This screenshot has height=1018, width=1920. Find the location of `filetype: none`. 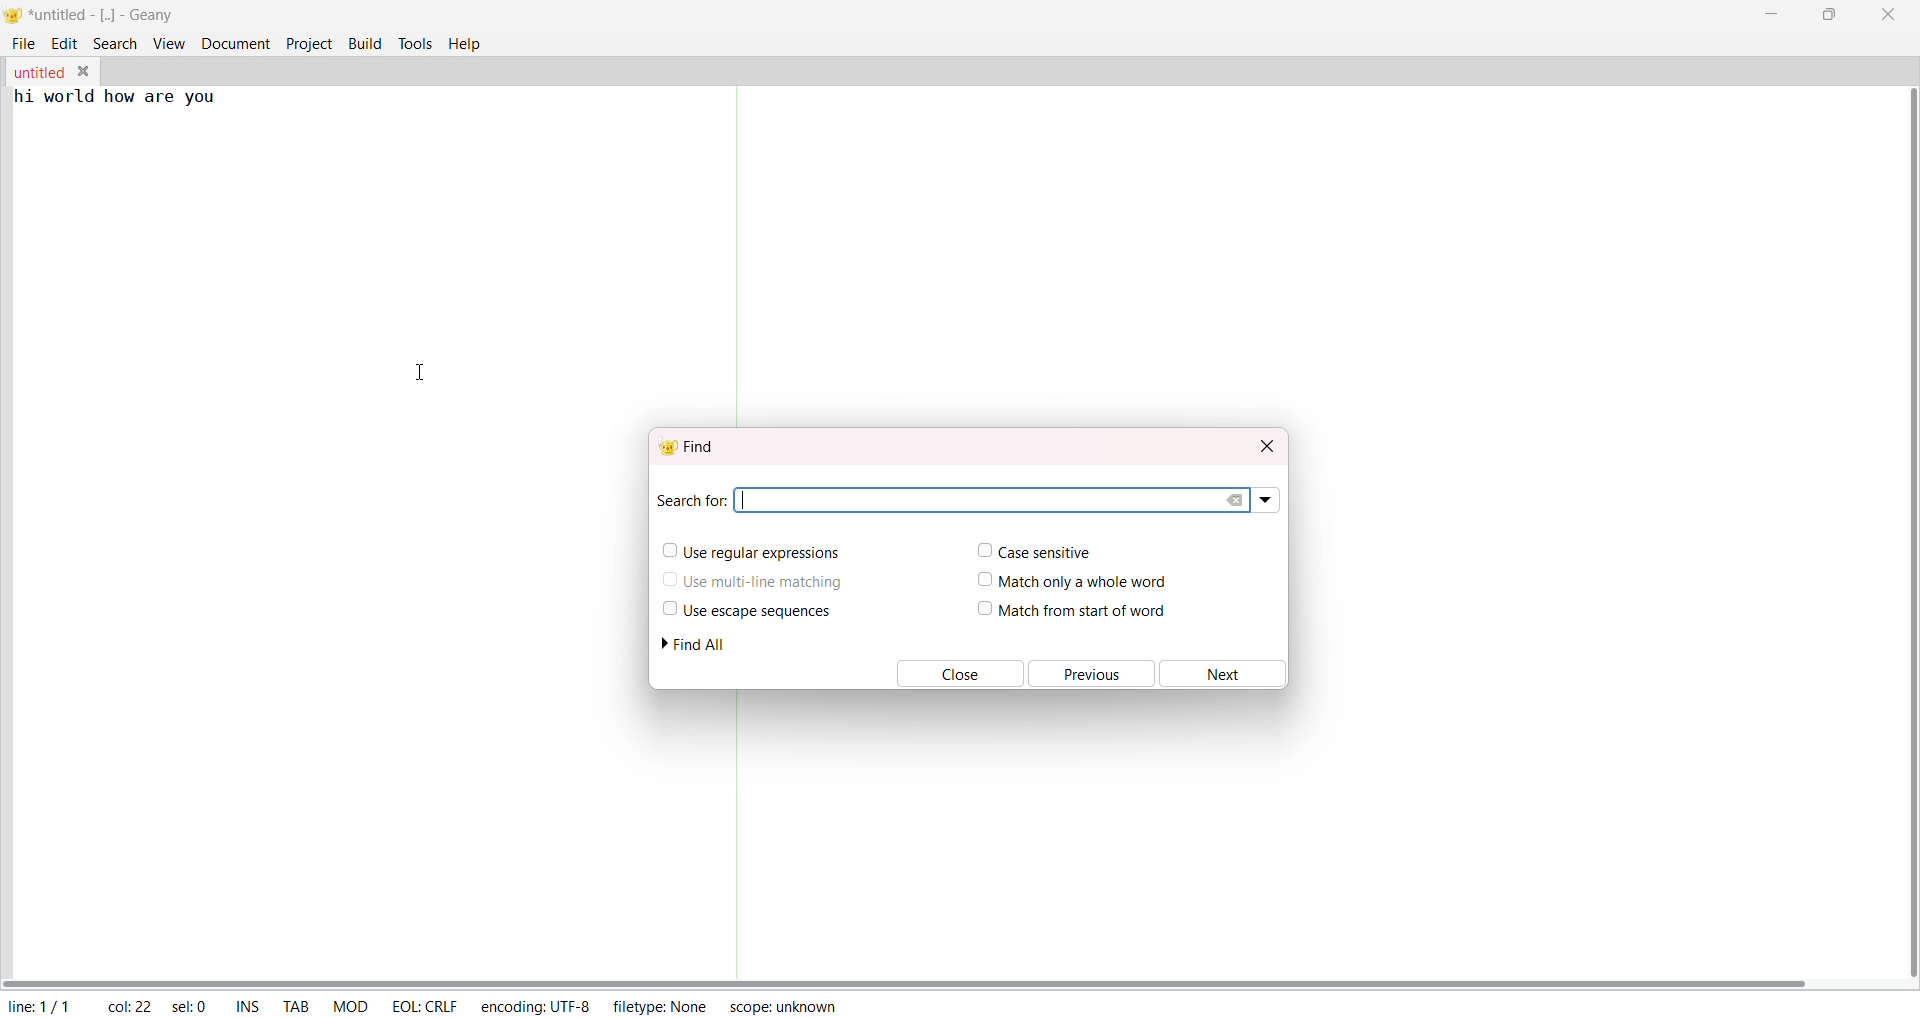

filetype: none is located at coordinates (659, 1006).